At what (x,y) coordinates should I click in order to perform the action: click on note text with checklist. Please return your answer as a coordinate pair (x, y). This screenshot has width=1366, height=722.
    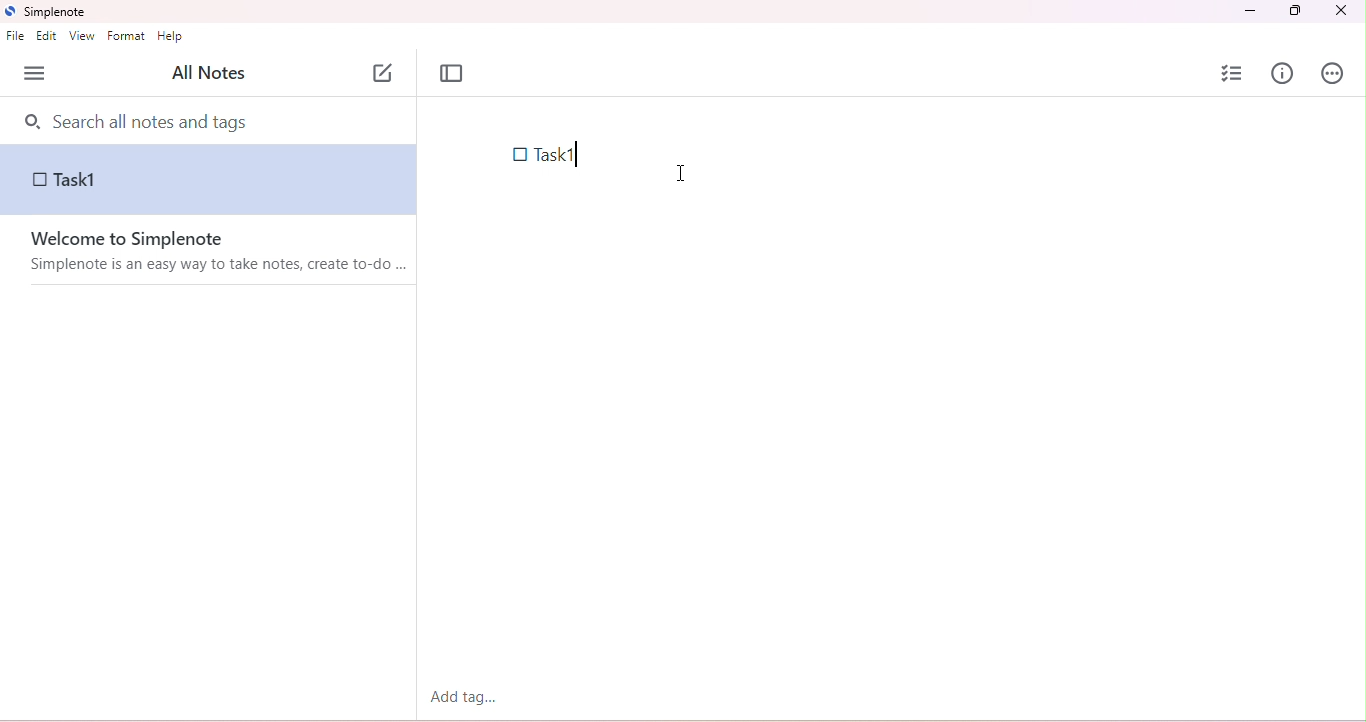
    Looking at the image, I should click on (552, 155).